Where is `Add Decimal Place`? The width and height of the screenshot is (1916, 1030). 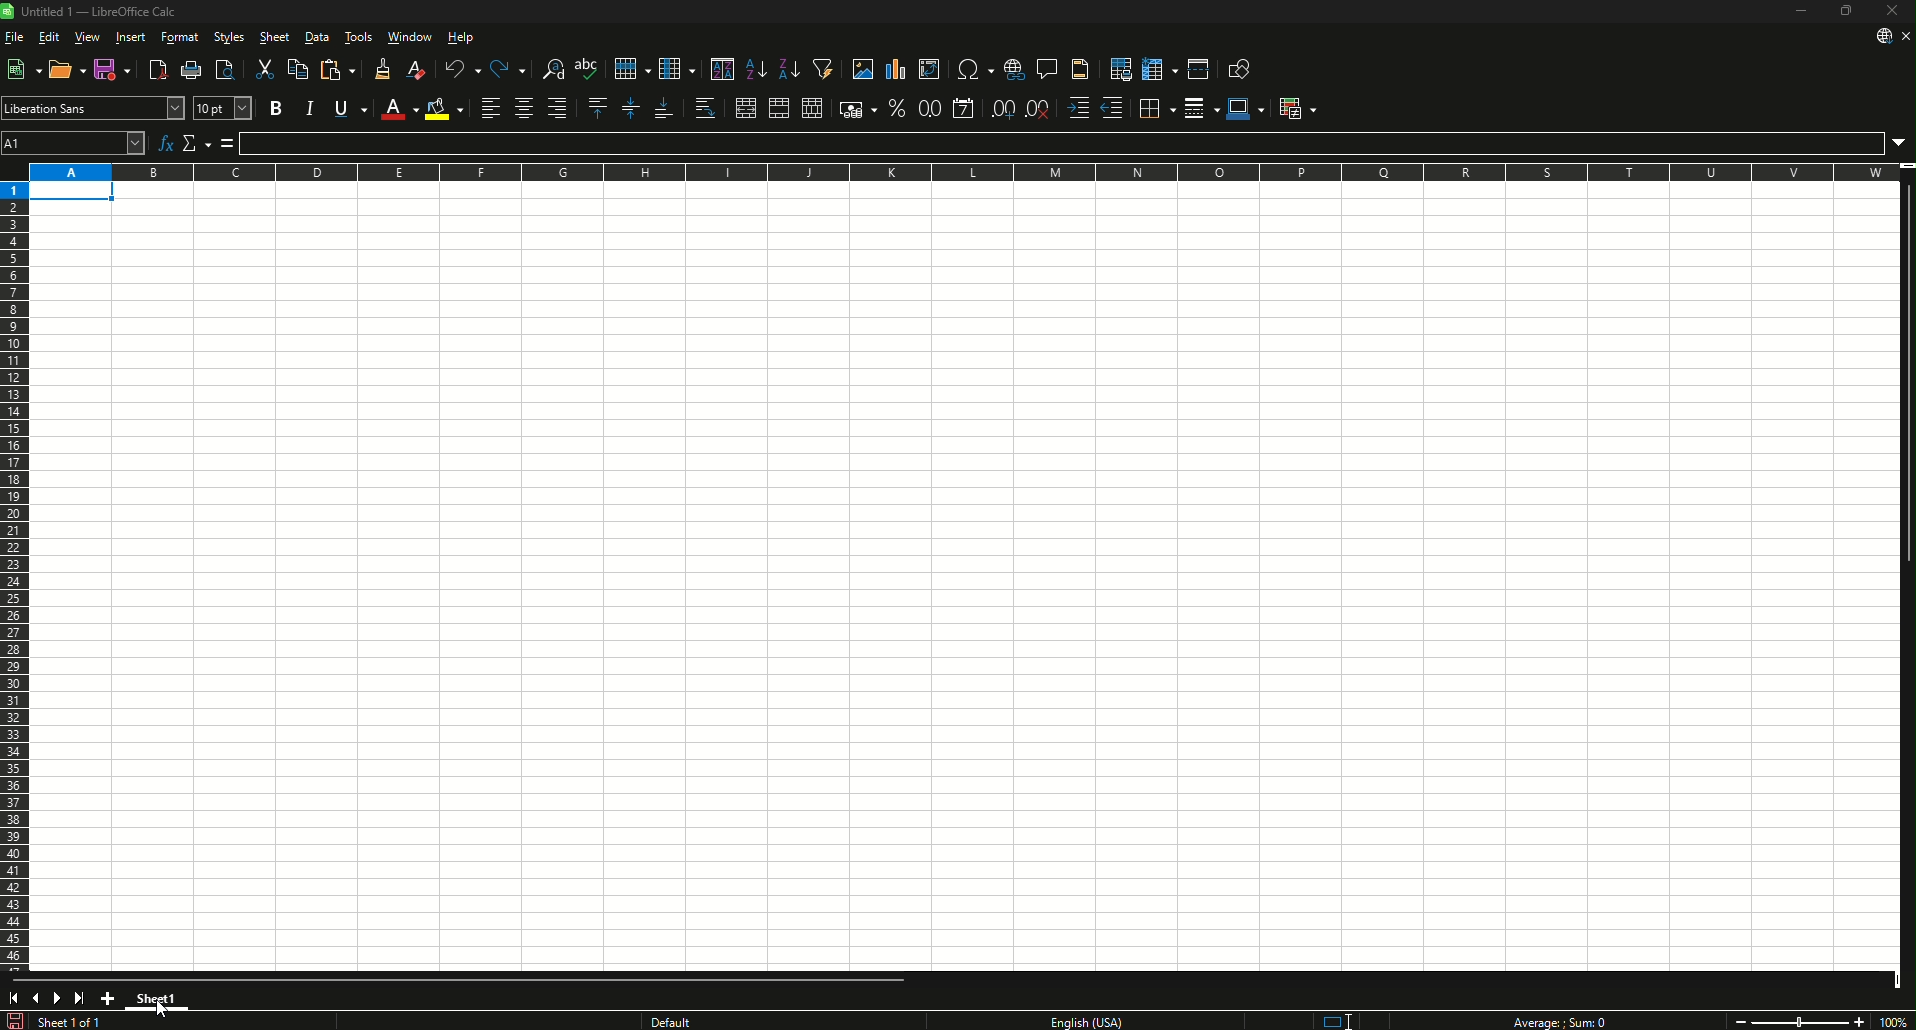 Add Decimal Place is located at coordinates (1002, 108).